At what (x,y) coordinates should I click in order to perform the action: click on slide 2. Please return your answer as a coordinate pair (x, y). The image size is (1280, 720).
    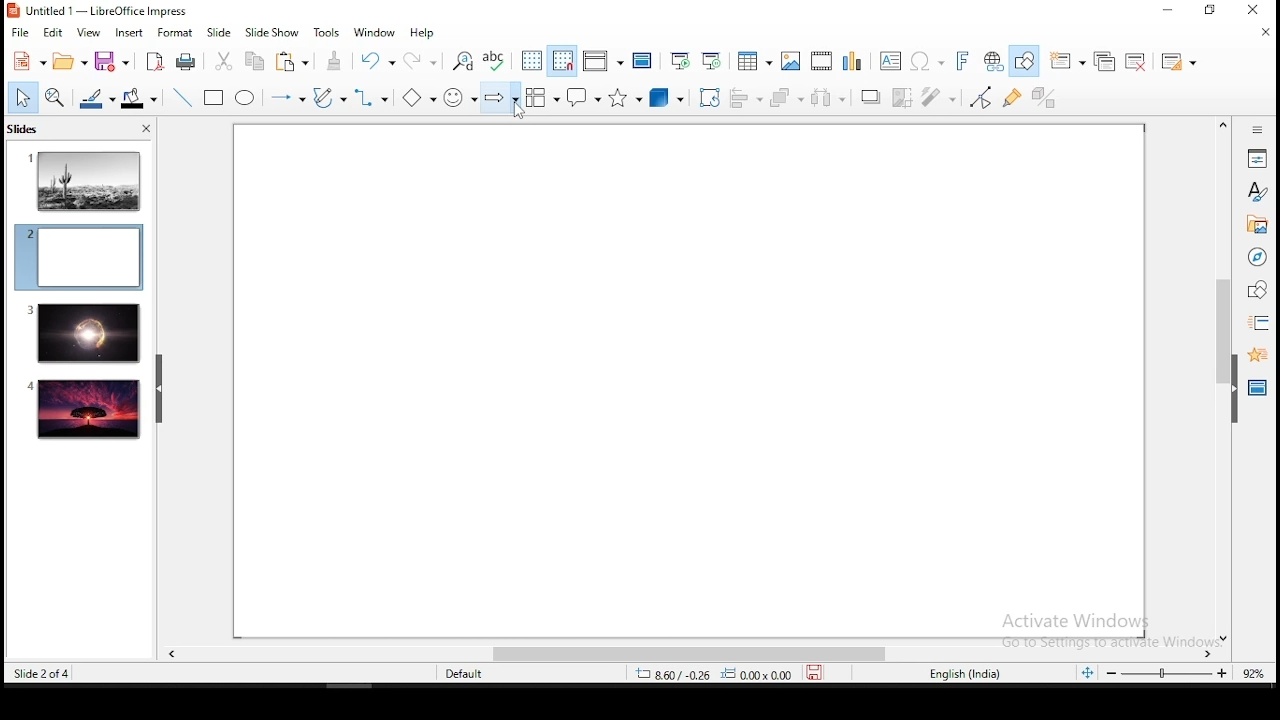
    Looking at the image, I should click on (78, 257).